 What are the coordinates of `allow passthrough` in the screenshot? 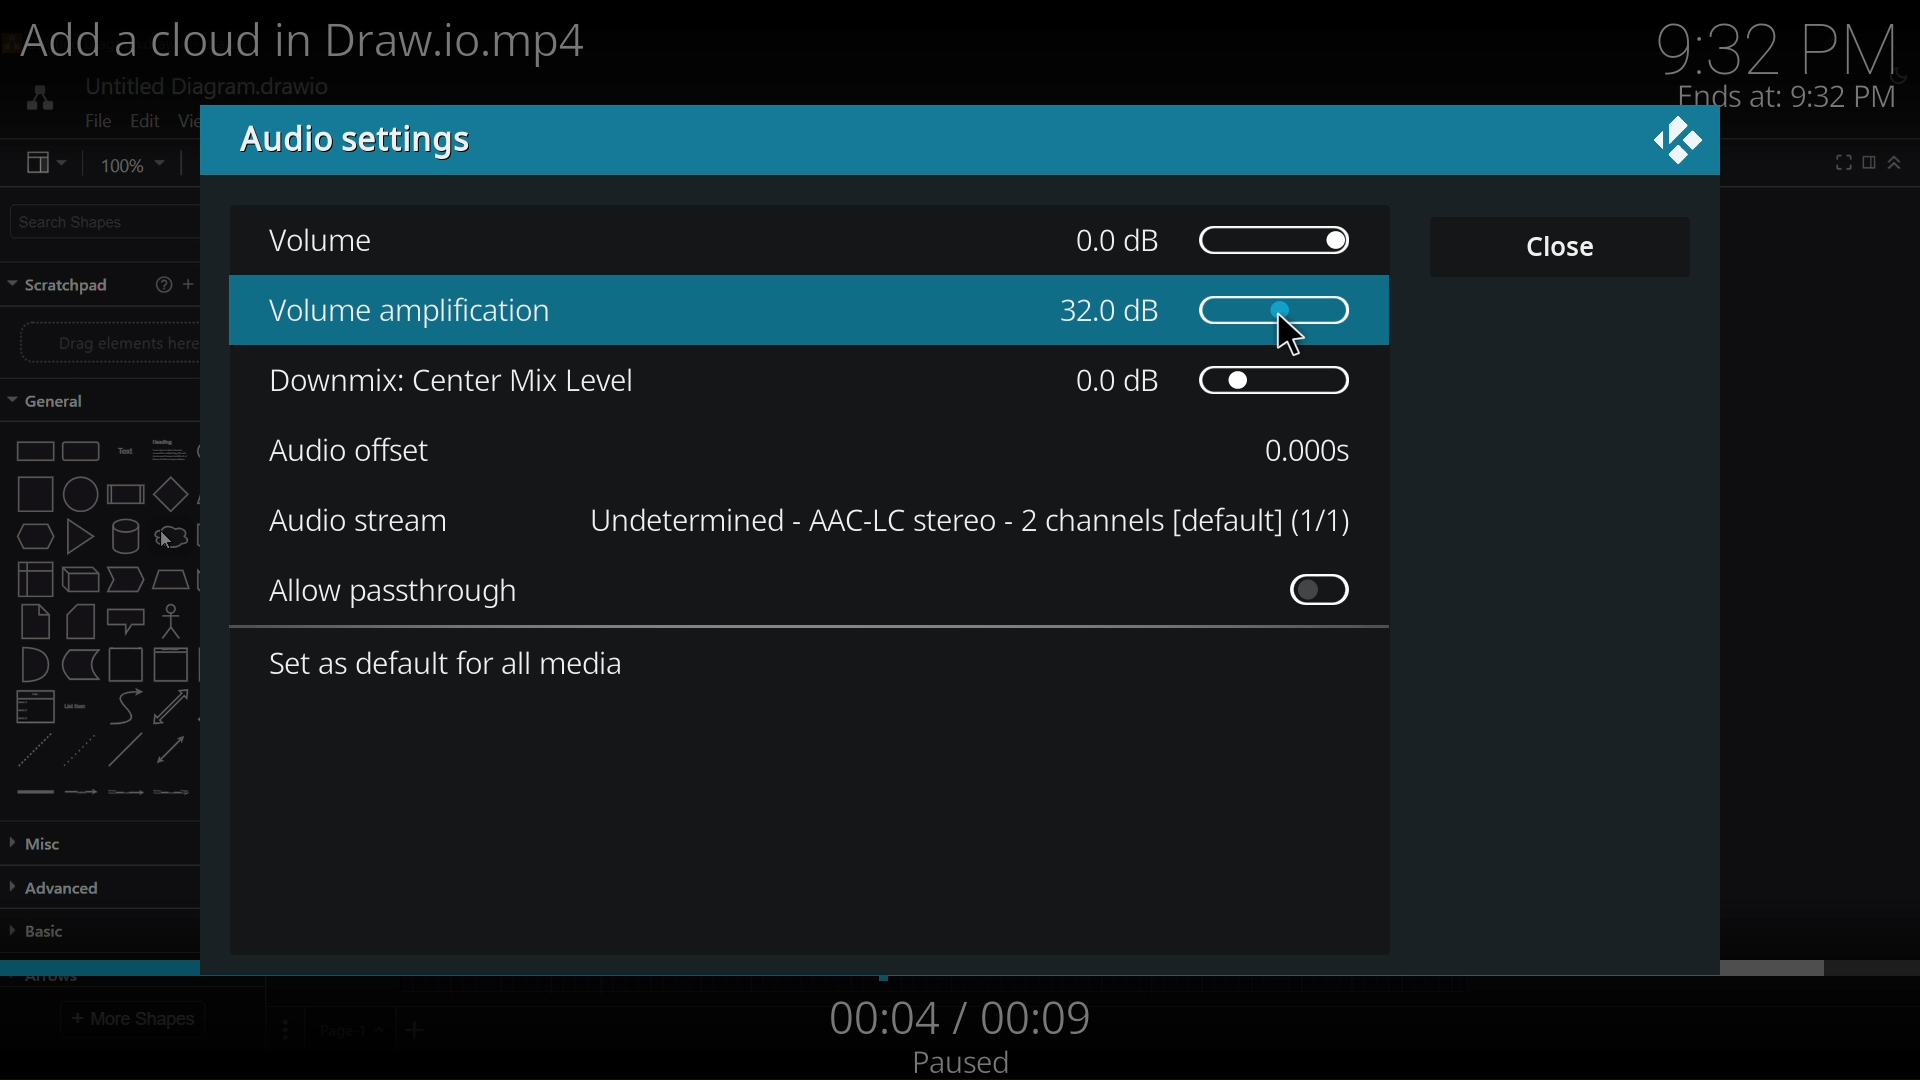 It's located at (823, 594).